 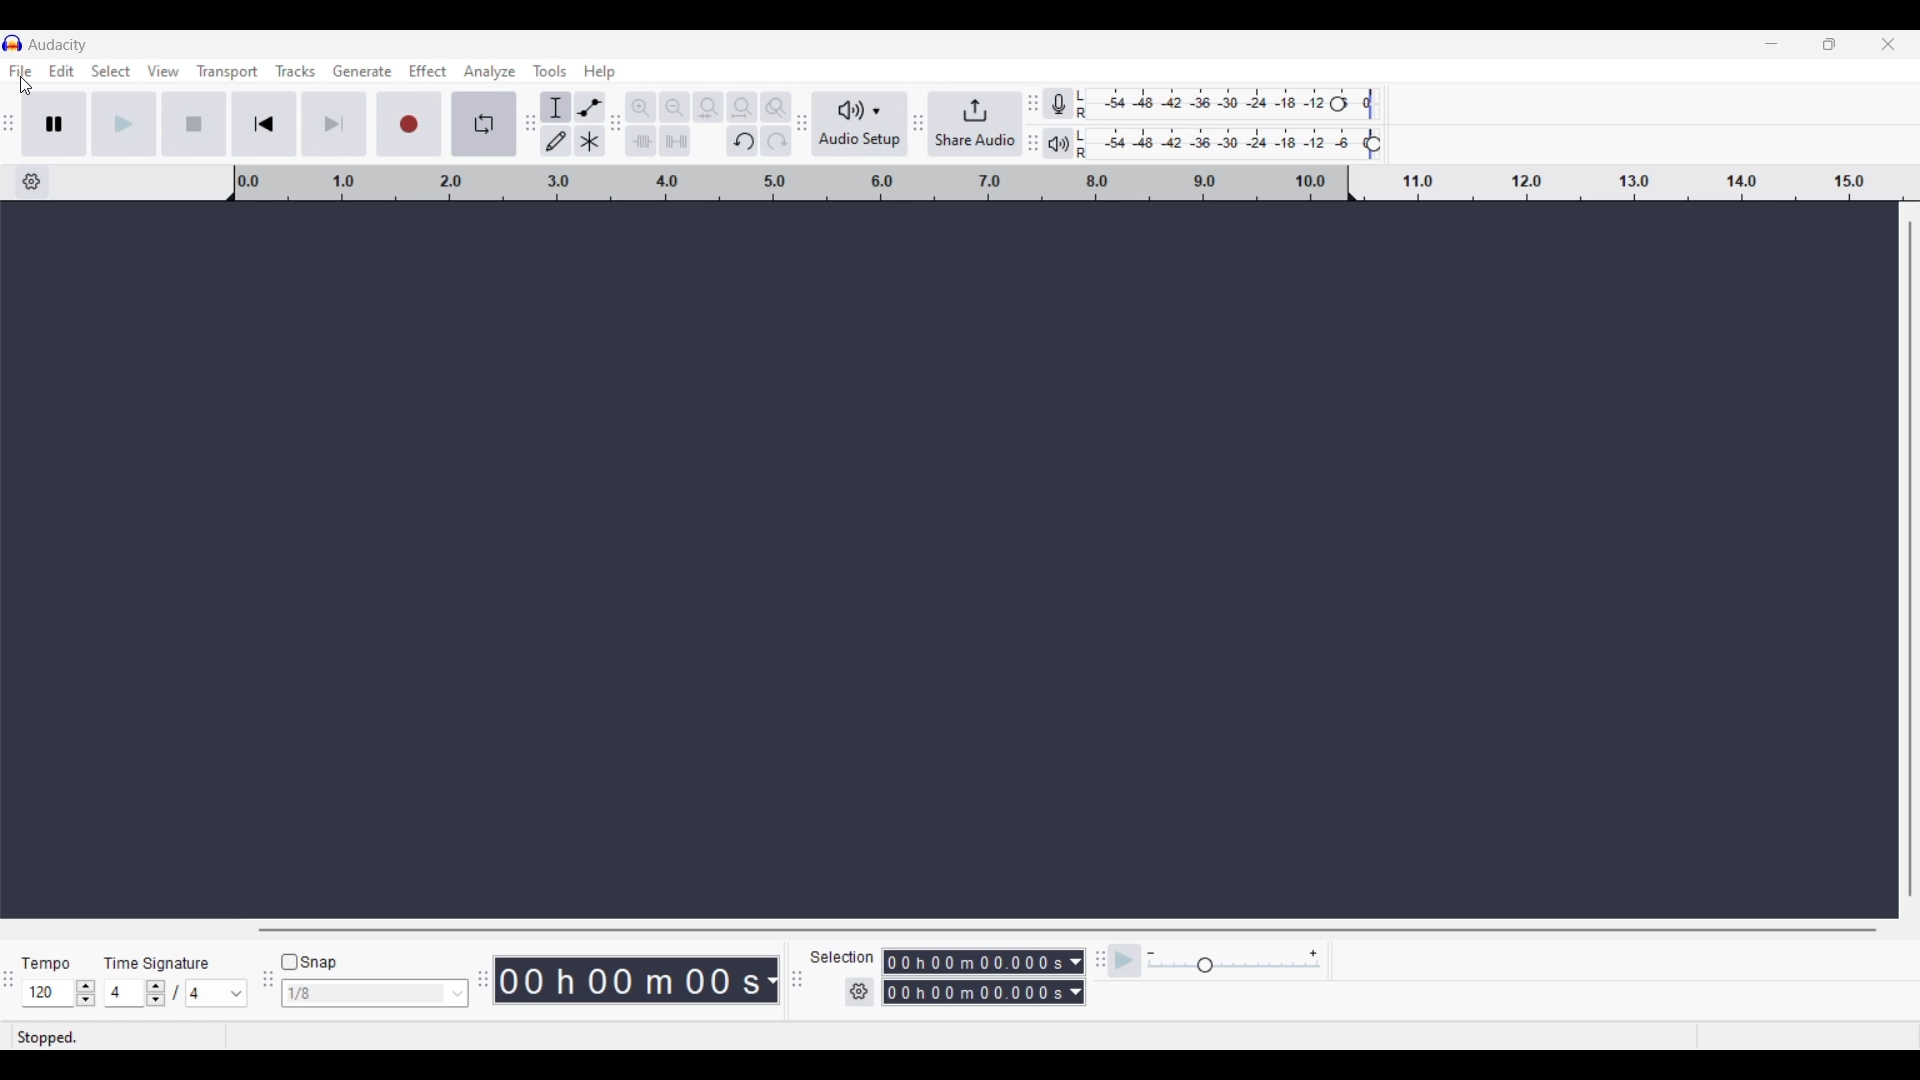 What do you see at coordinates (1829, 44) in the screenshot?
I see `Show interface in a smaller tab` at bounding box center [1829, 44].